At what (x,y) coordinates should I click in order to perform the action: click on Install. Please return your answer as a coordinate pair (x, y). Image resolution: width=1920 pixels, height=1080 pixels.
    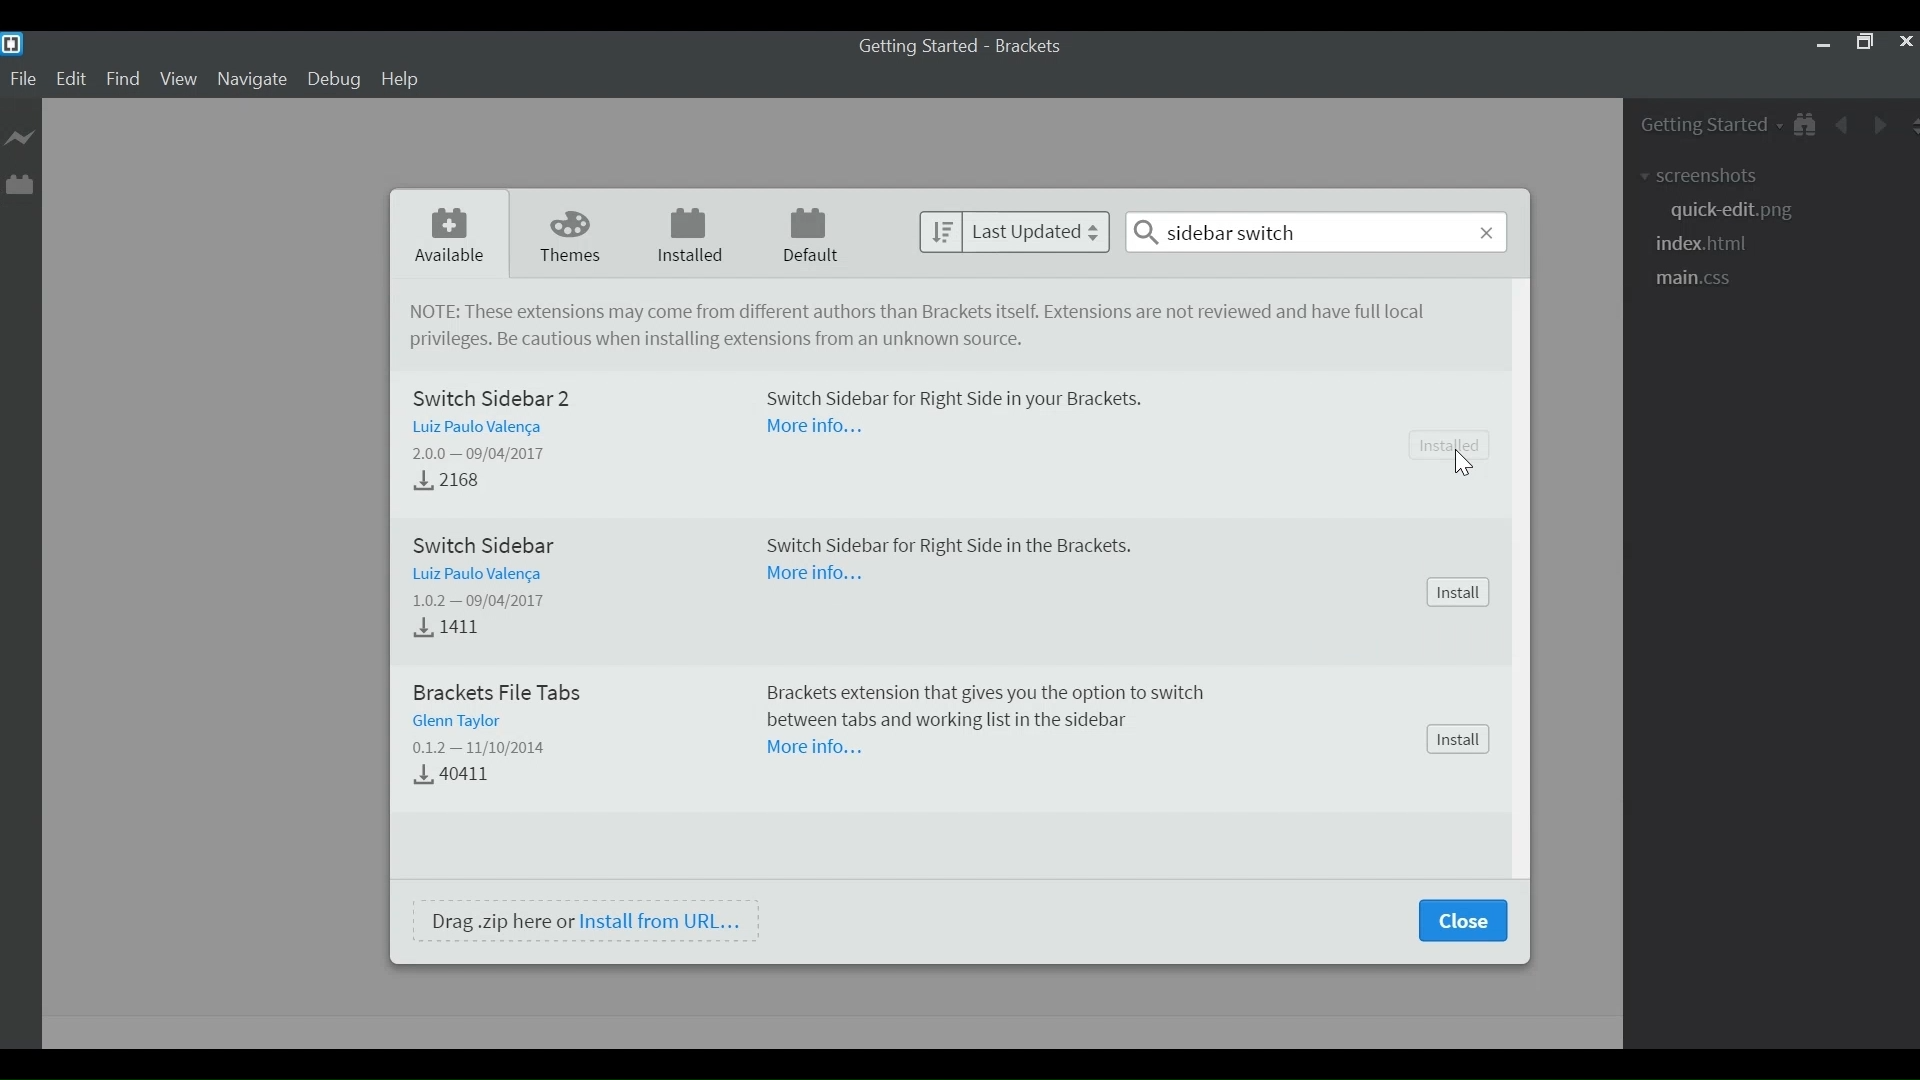
    Looking at the image, I should click on (1459, 593).